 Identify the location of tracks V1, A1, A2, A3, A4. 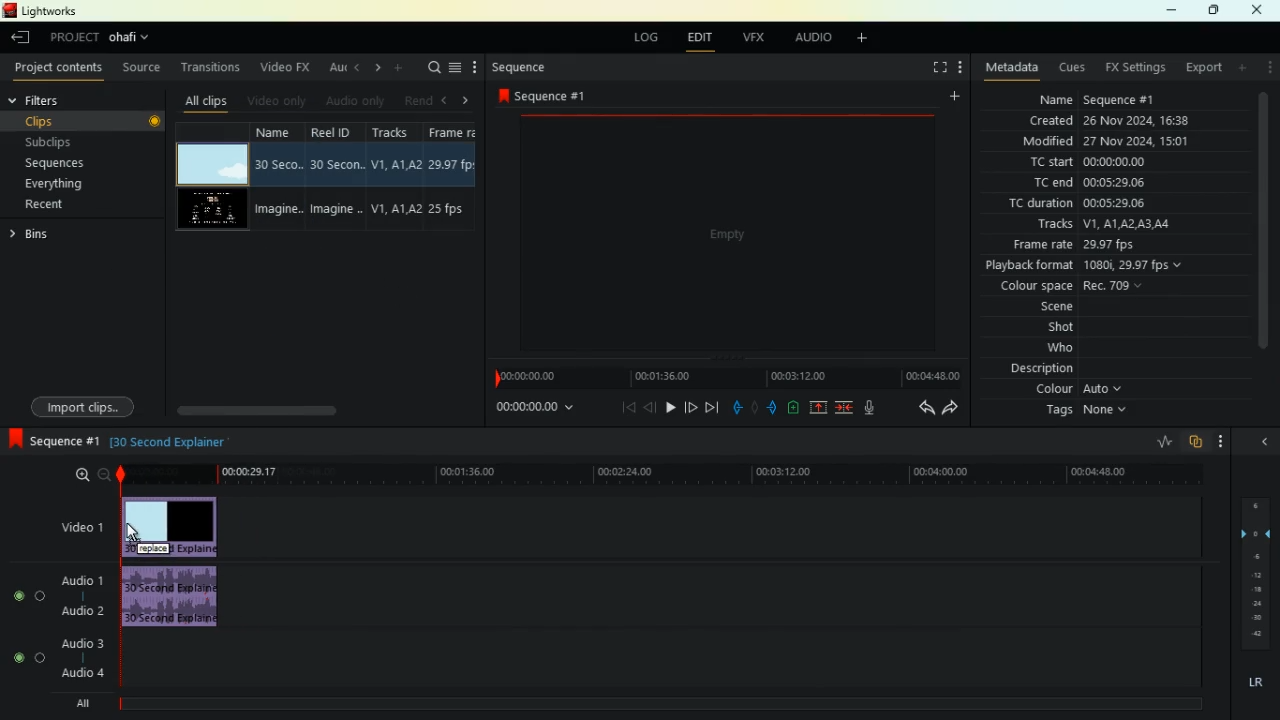
(1113, 225).